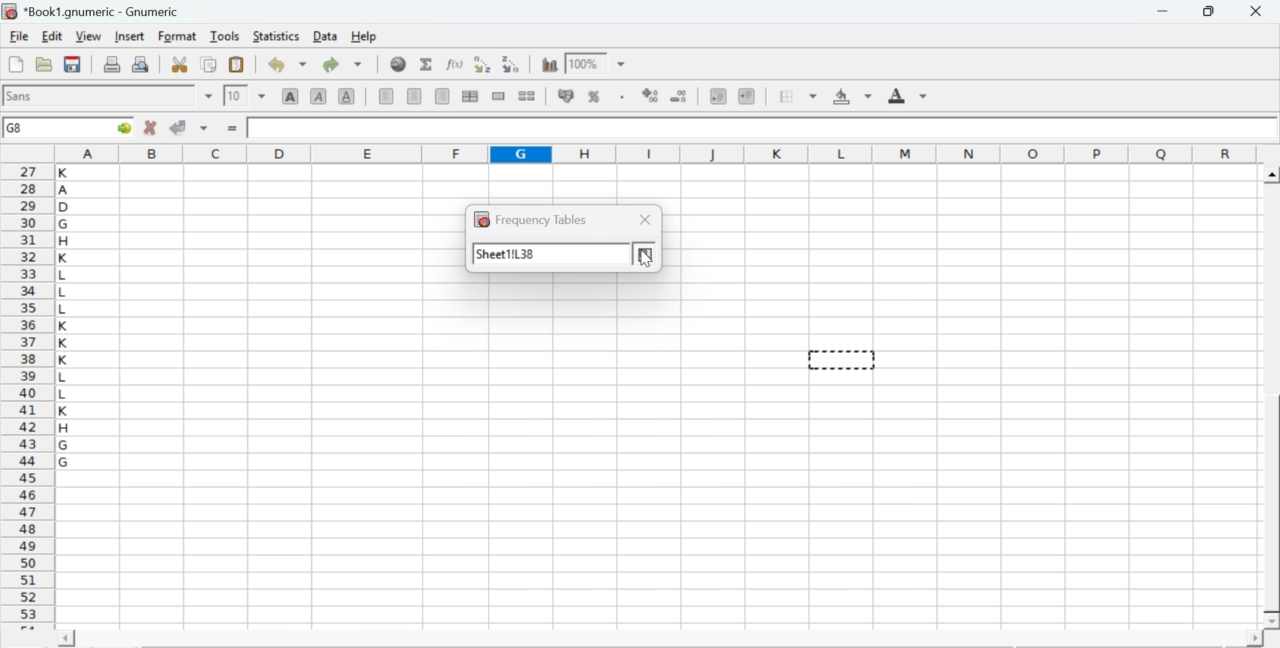  What do you see at coordinates (678, 97) in the screenshot?
I see `decrease number of decimals displayed` at bounding box center [678, 97].